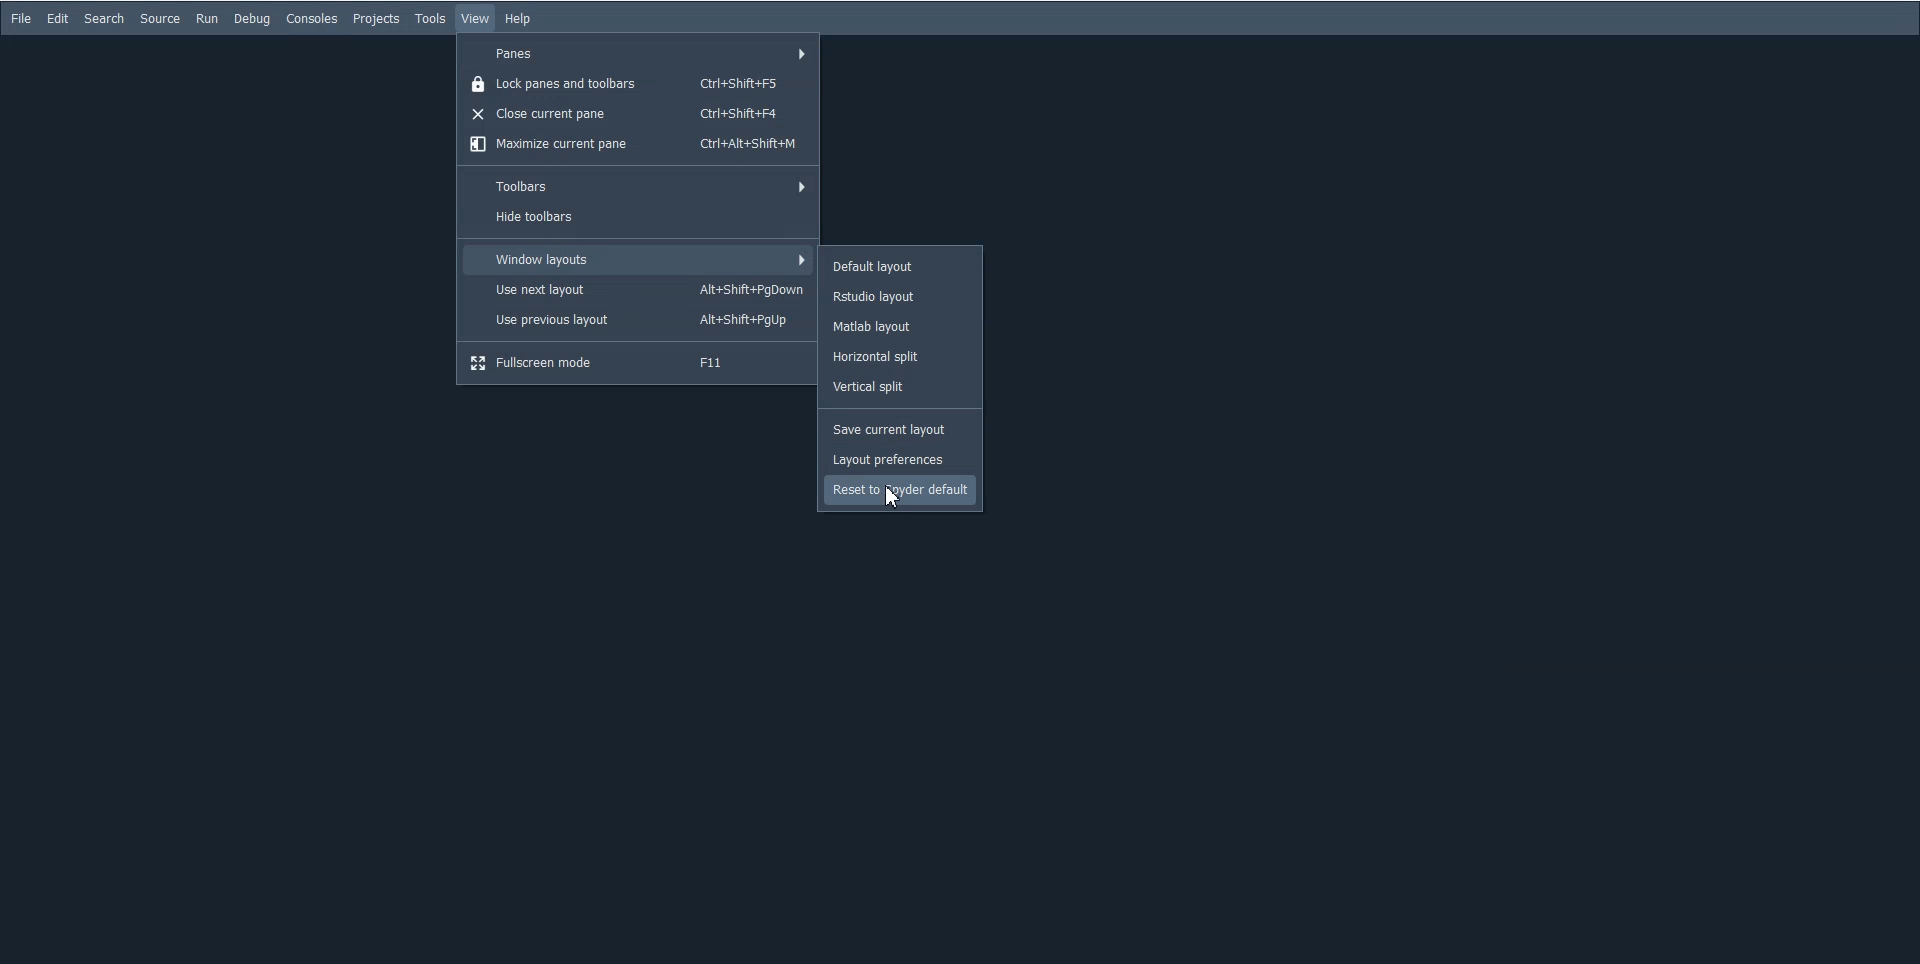 Image resolution: width=1920 pixels, height=964 pixels. Describe the element at coordinates (476, 19) in the screenshot. I see `View` at that location.